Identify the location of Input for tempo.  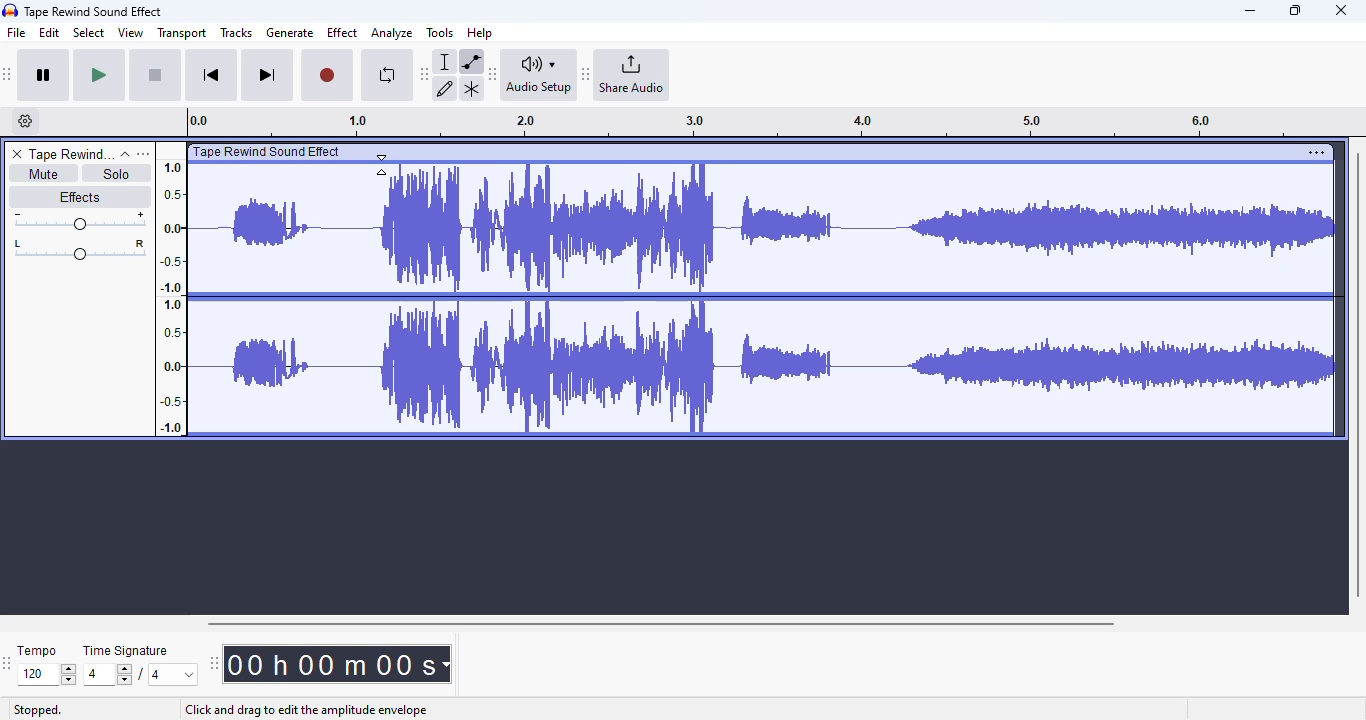
(46, 675).